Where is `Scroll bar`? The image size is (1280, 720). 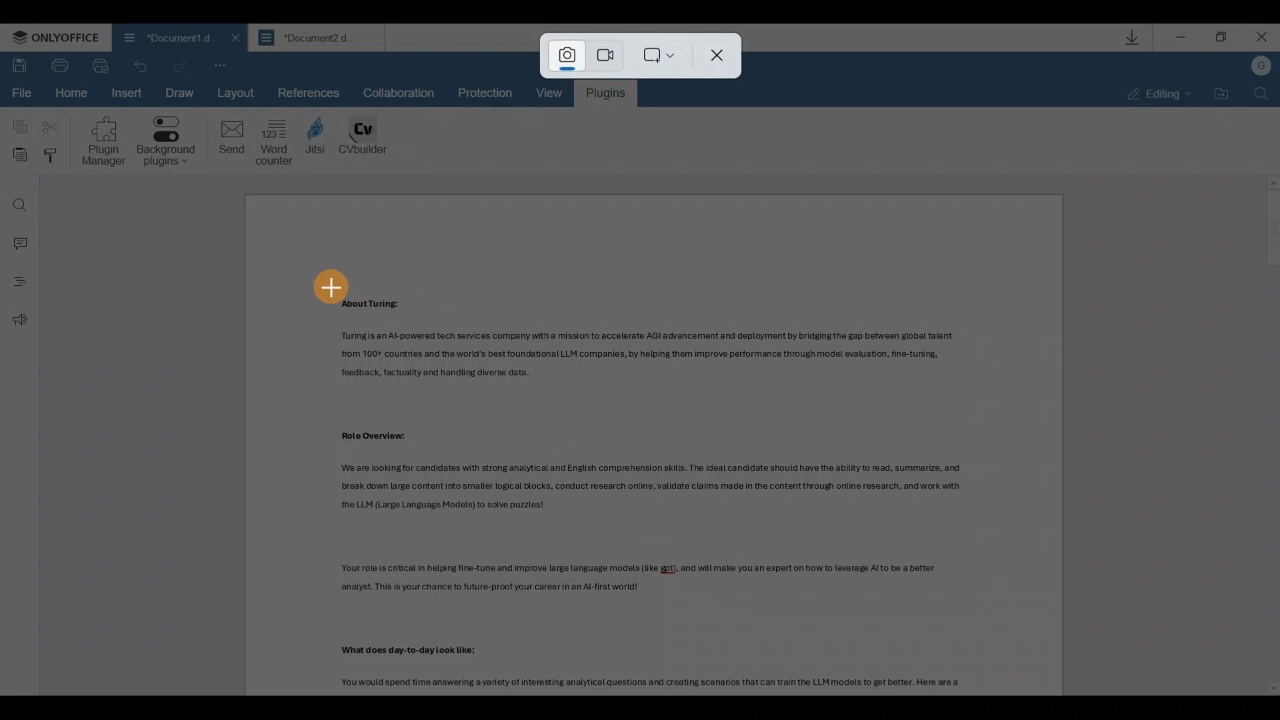
Scroll bar is located at coordinates (1264, 439).